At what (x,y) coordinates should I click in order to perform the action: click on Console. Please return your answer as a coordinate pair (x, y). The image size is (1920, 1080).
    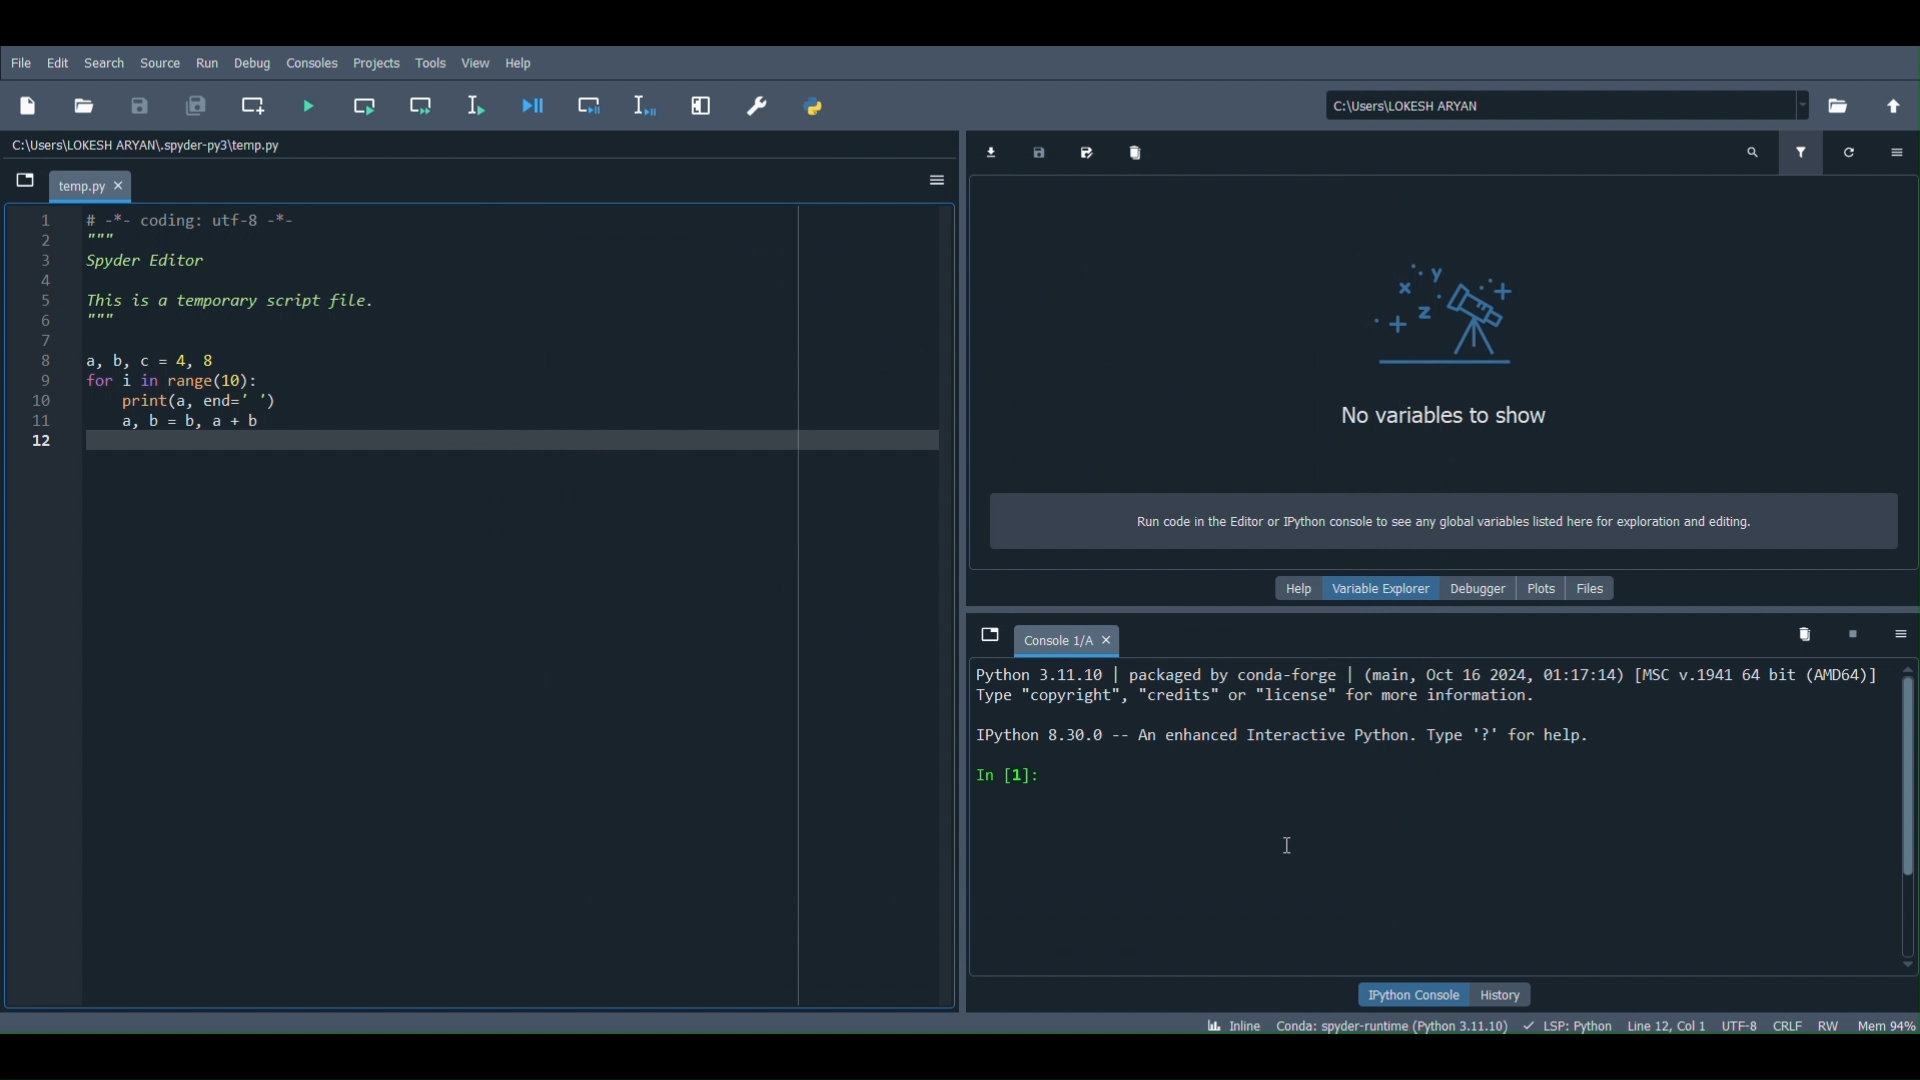
    Looking at the image, I should click on (307, 62).